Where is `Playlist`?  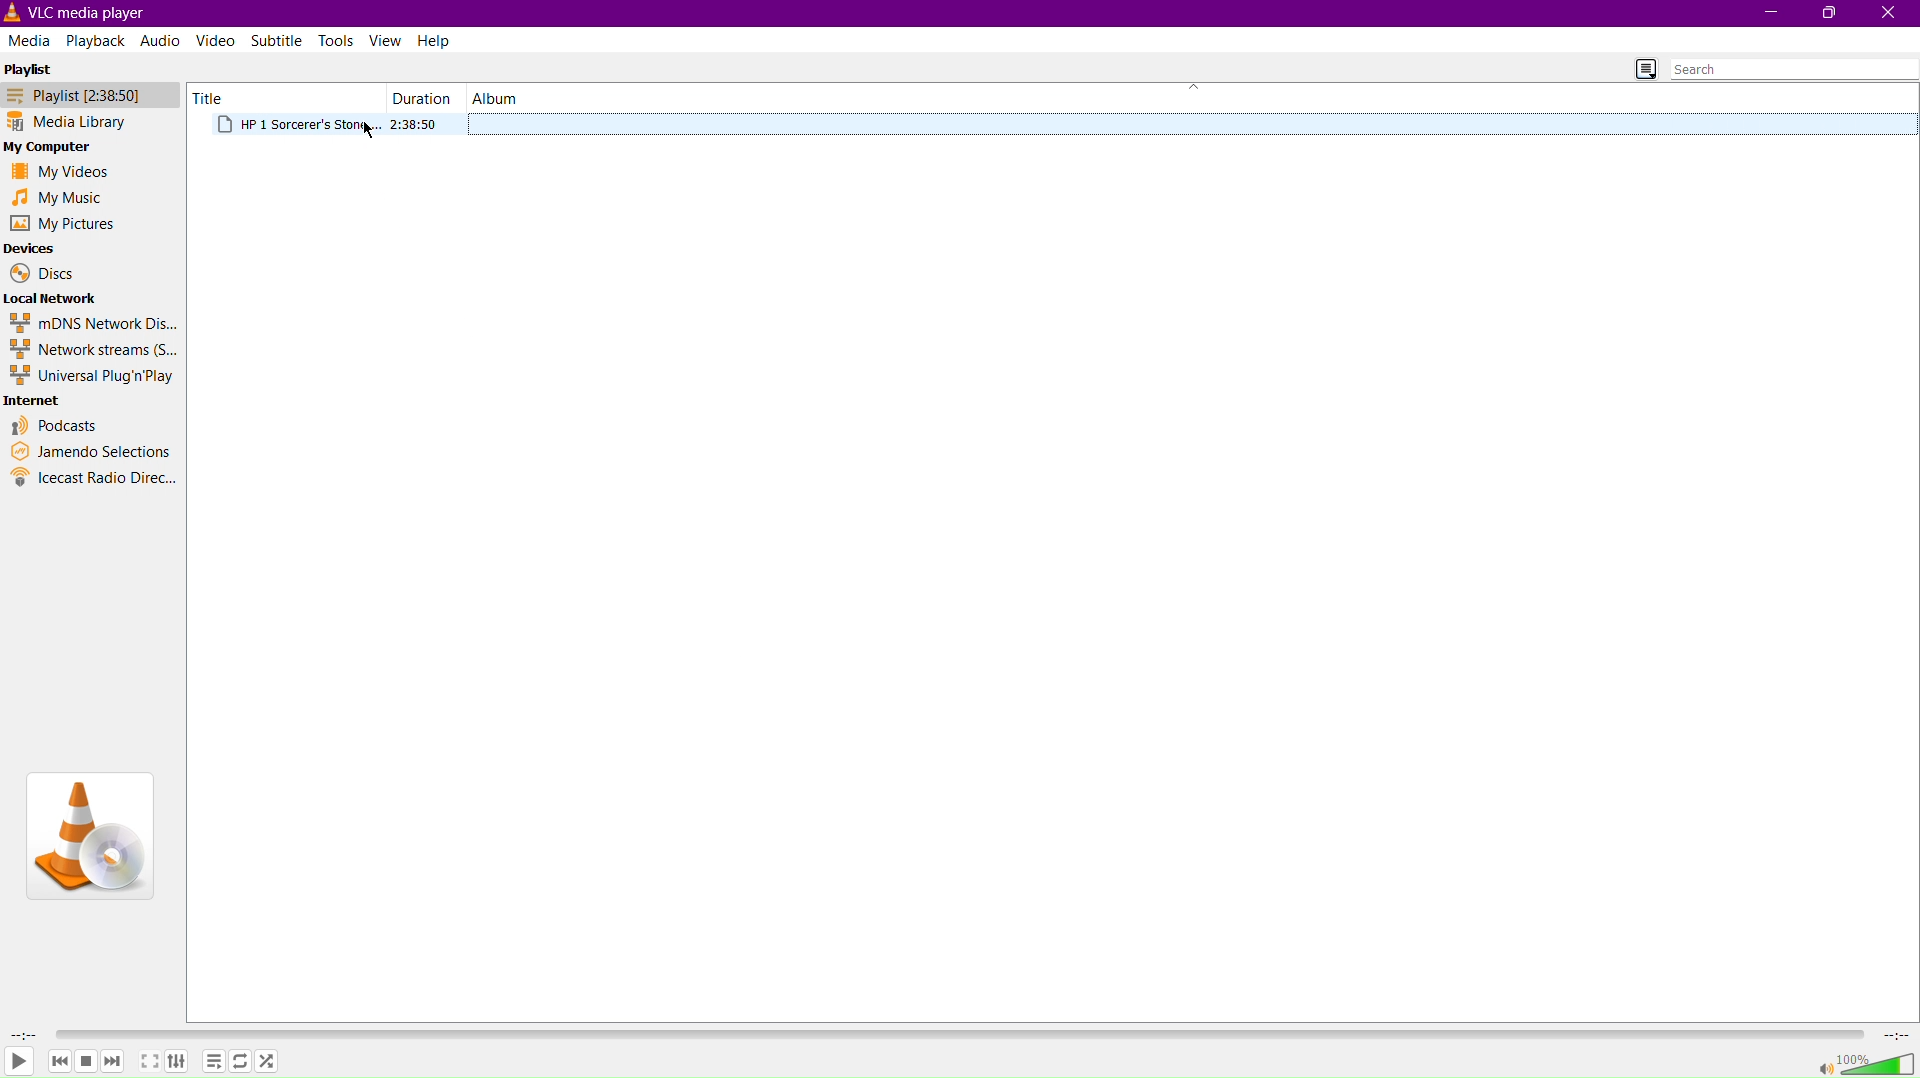 Playlist is located at coordinates (30, 67).